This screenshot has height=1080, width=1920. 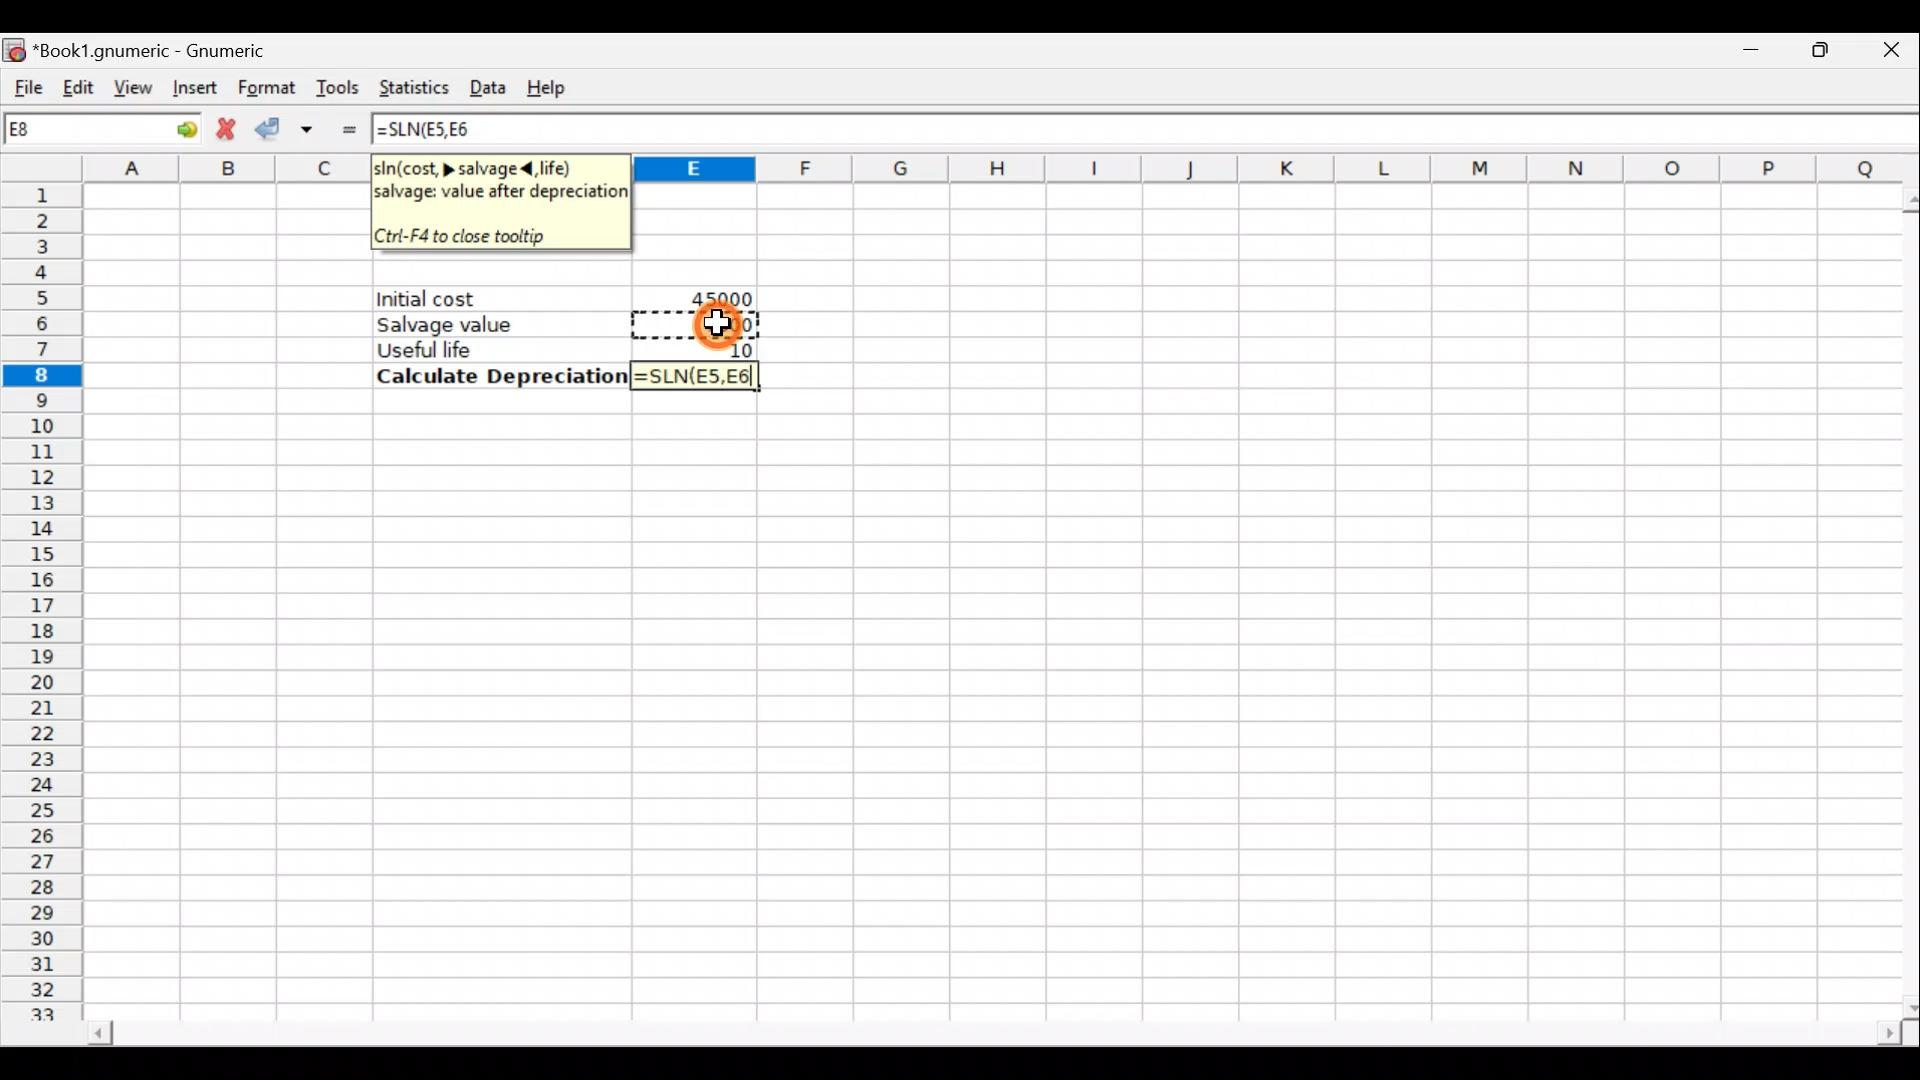 What do you see at coordinates (740, 322) in the screenshot?
I see `Cursor on cell E6` at bounding box center [740, 322].